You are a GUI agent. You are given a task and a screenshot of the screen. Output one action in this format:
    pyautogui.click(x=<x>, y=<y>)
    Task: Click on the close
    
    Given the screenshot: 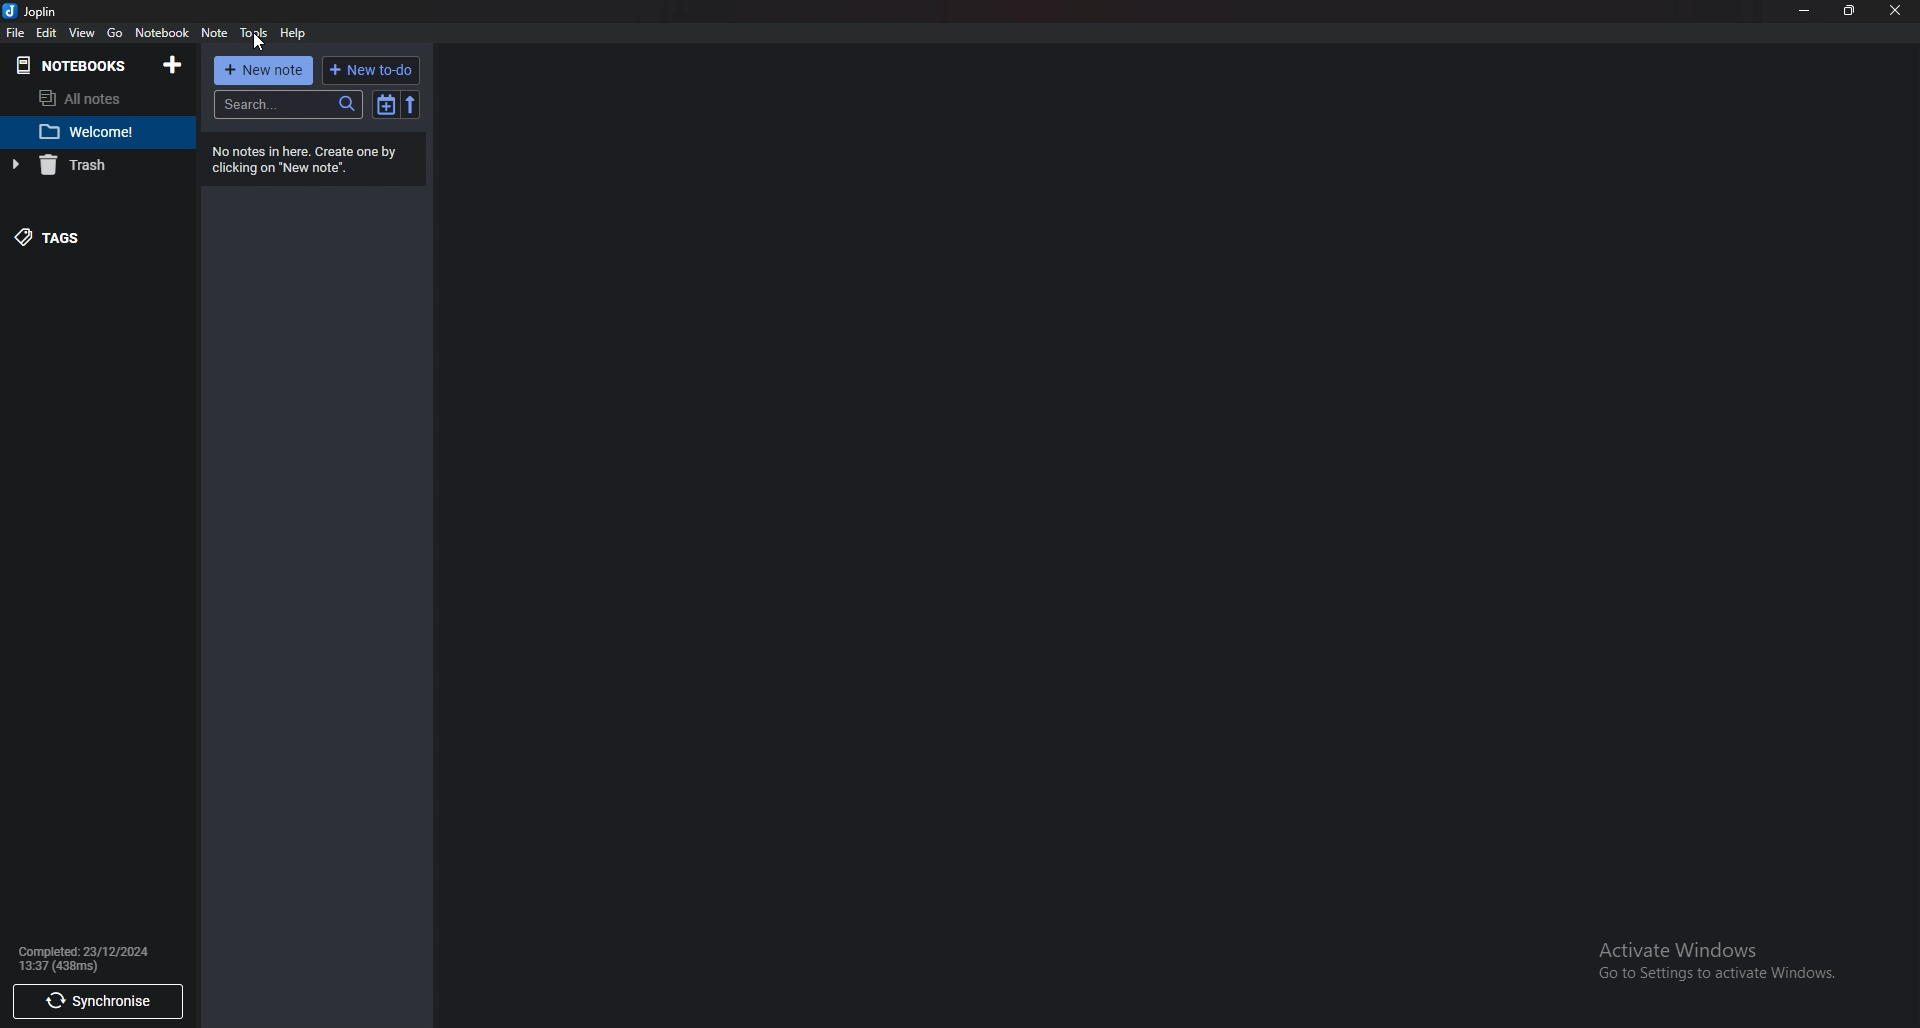 What is the action you would take?
    pyautogui.click(x=1894, y=11)
    